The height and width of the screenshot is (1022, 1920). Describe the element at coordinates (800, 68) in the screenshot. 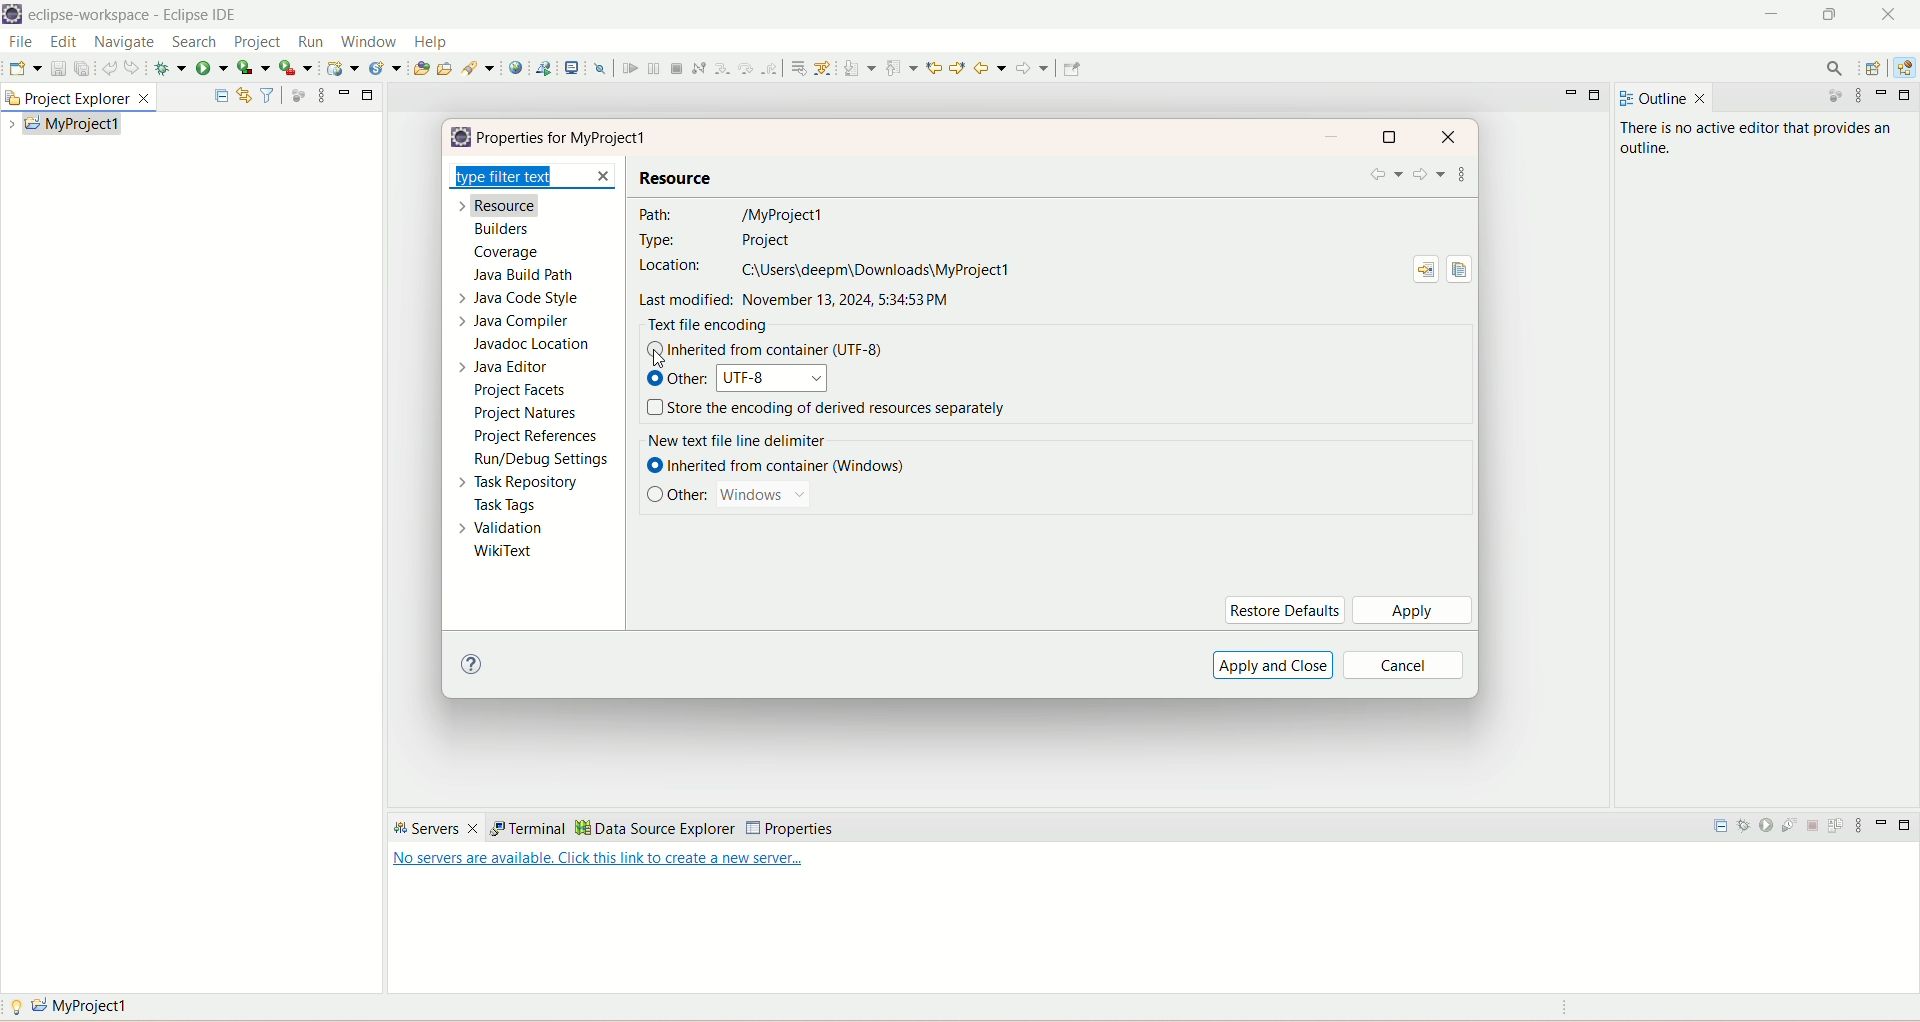

I see `drop to frame` at that location.